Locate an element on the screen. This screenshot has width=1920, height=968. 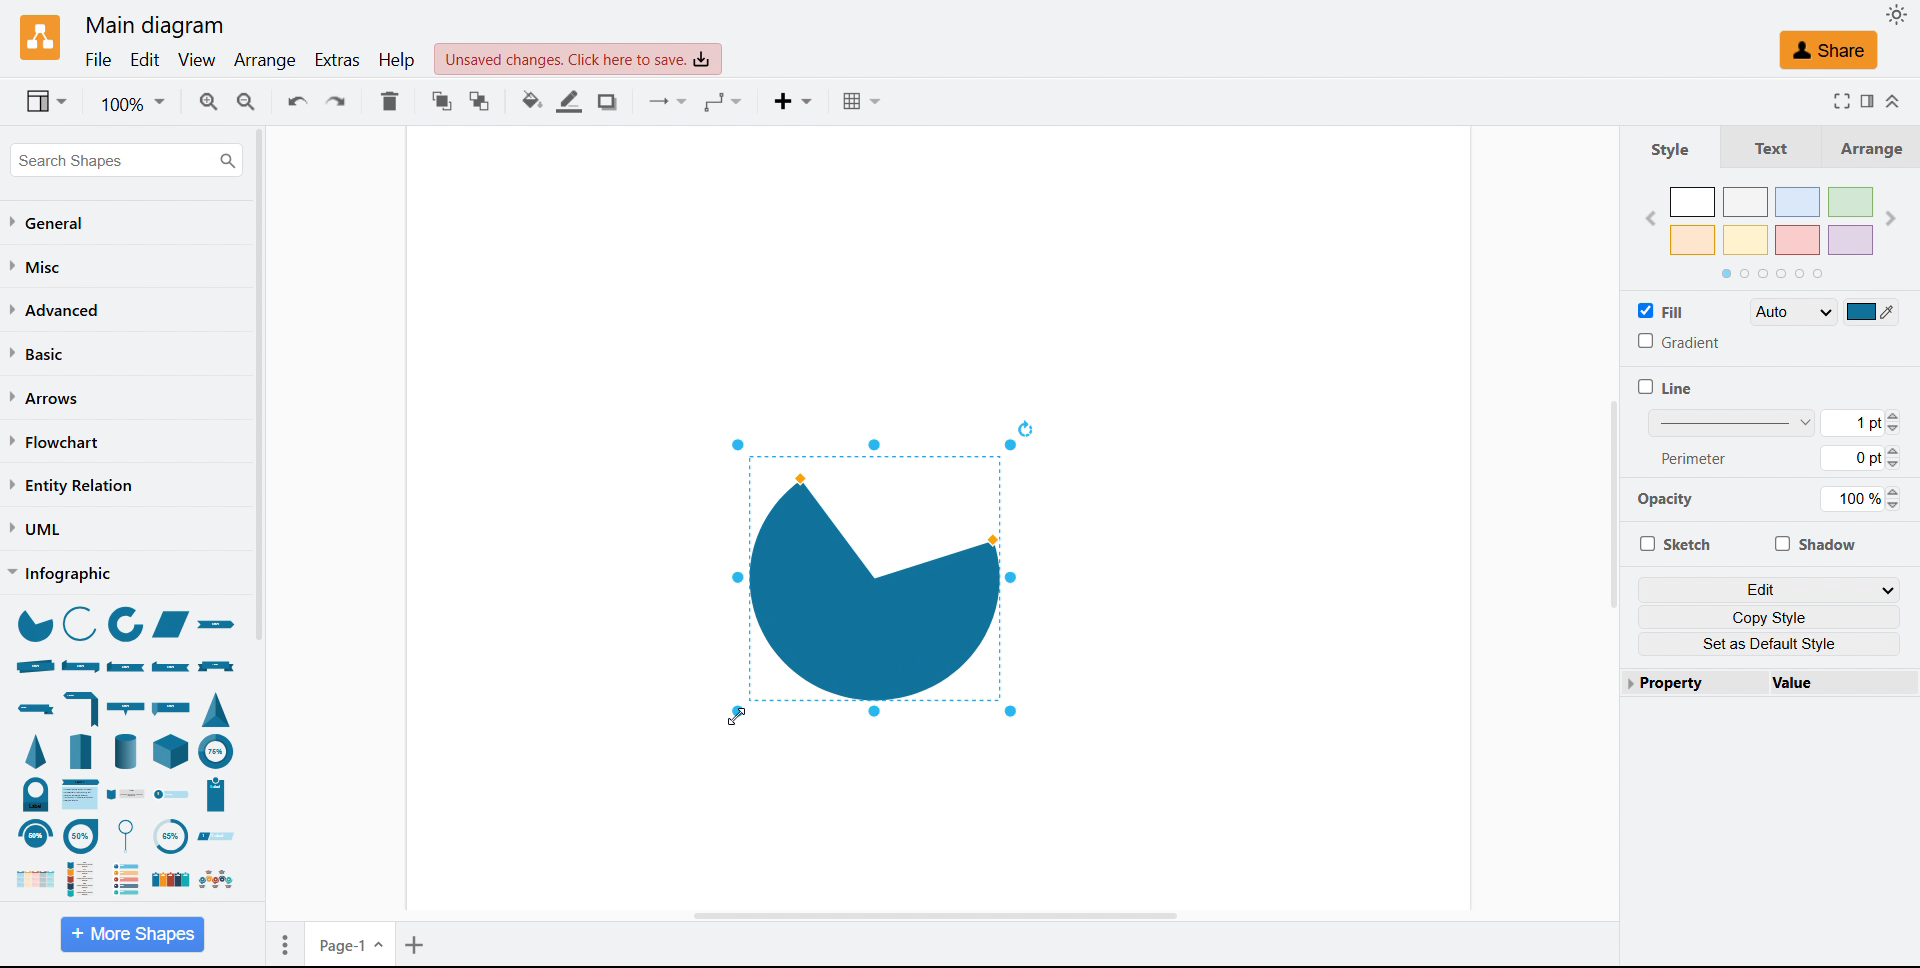
ribbon front fold is located at coordinates (127, 667).